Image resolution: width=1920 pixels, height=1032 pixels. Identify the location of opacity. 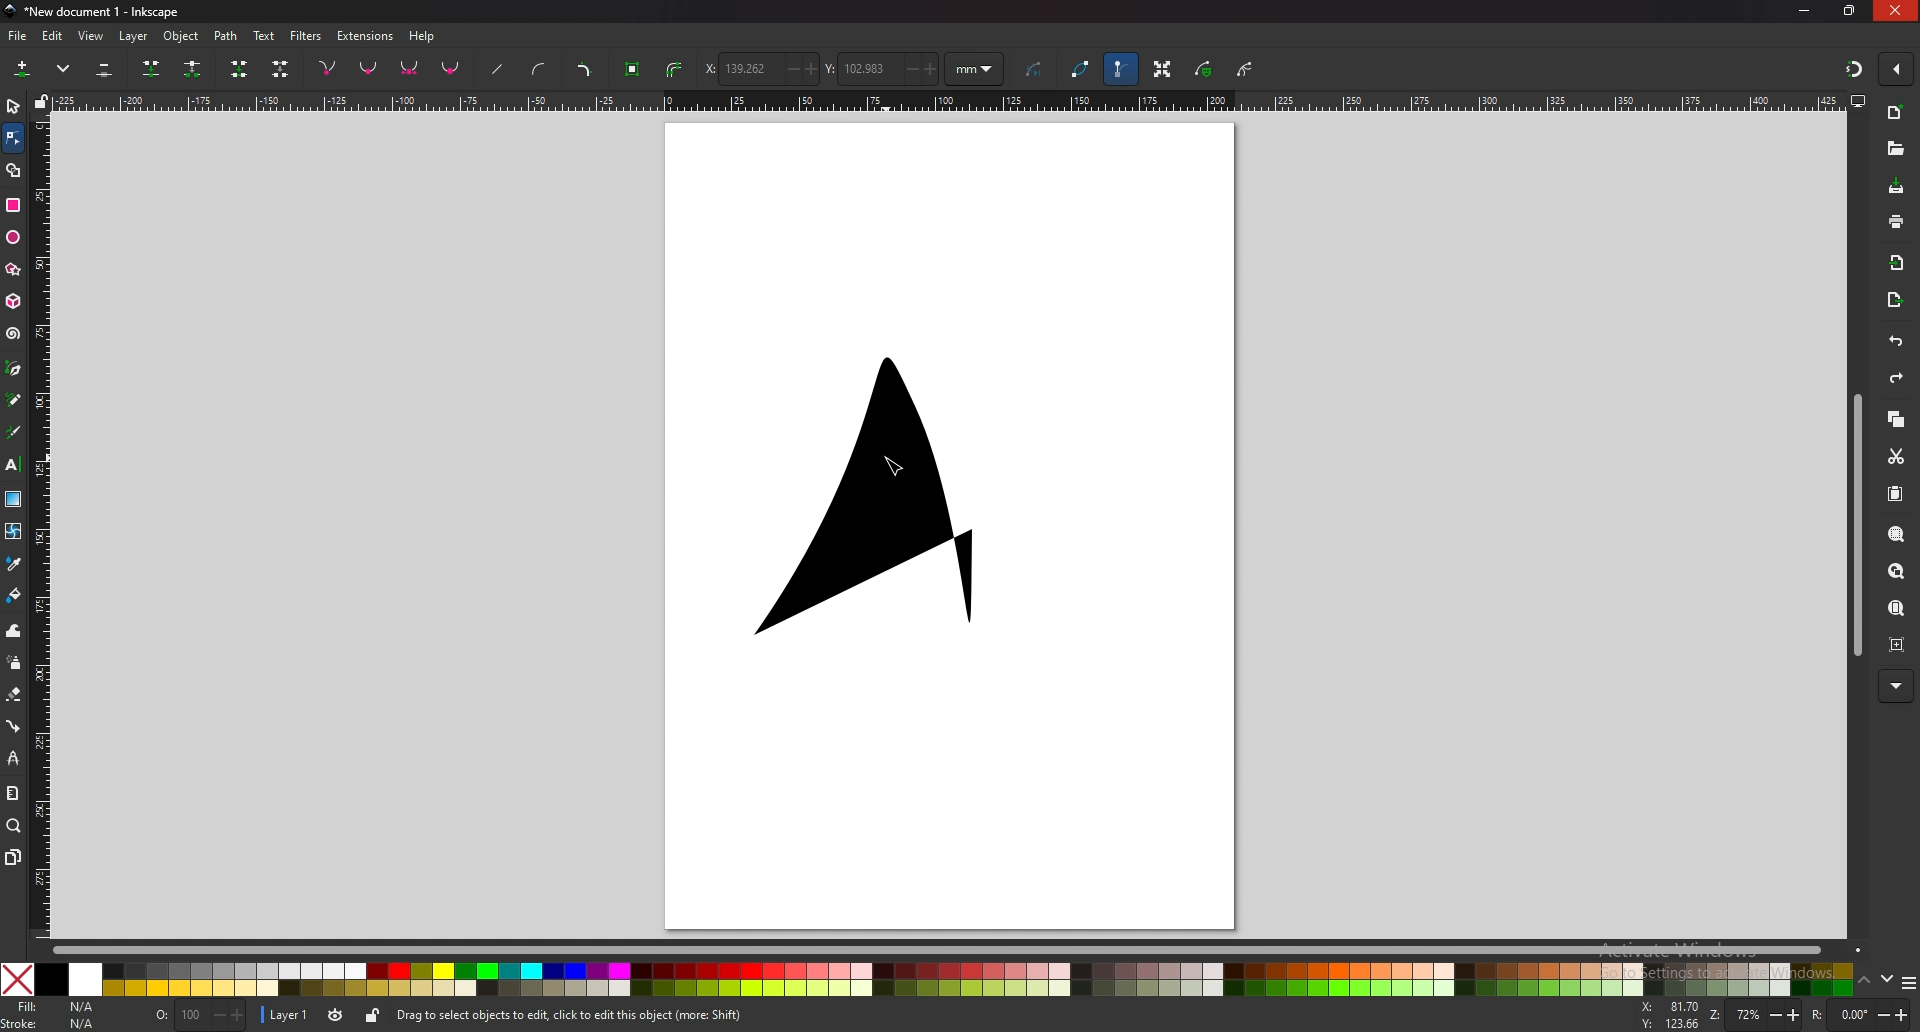
(199, 1015).